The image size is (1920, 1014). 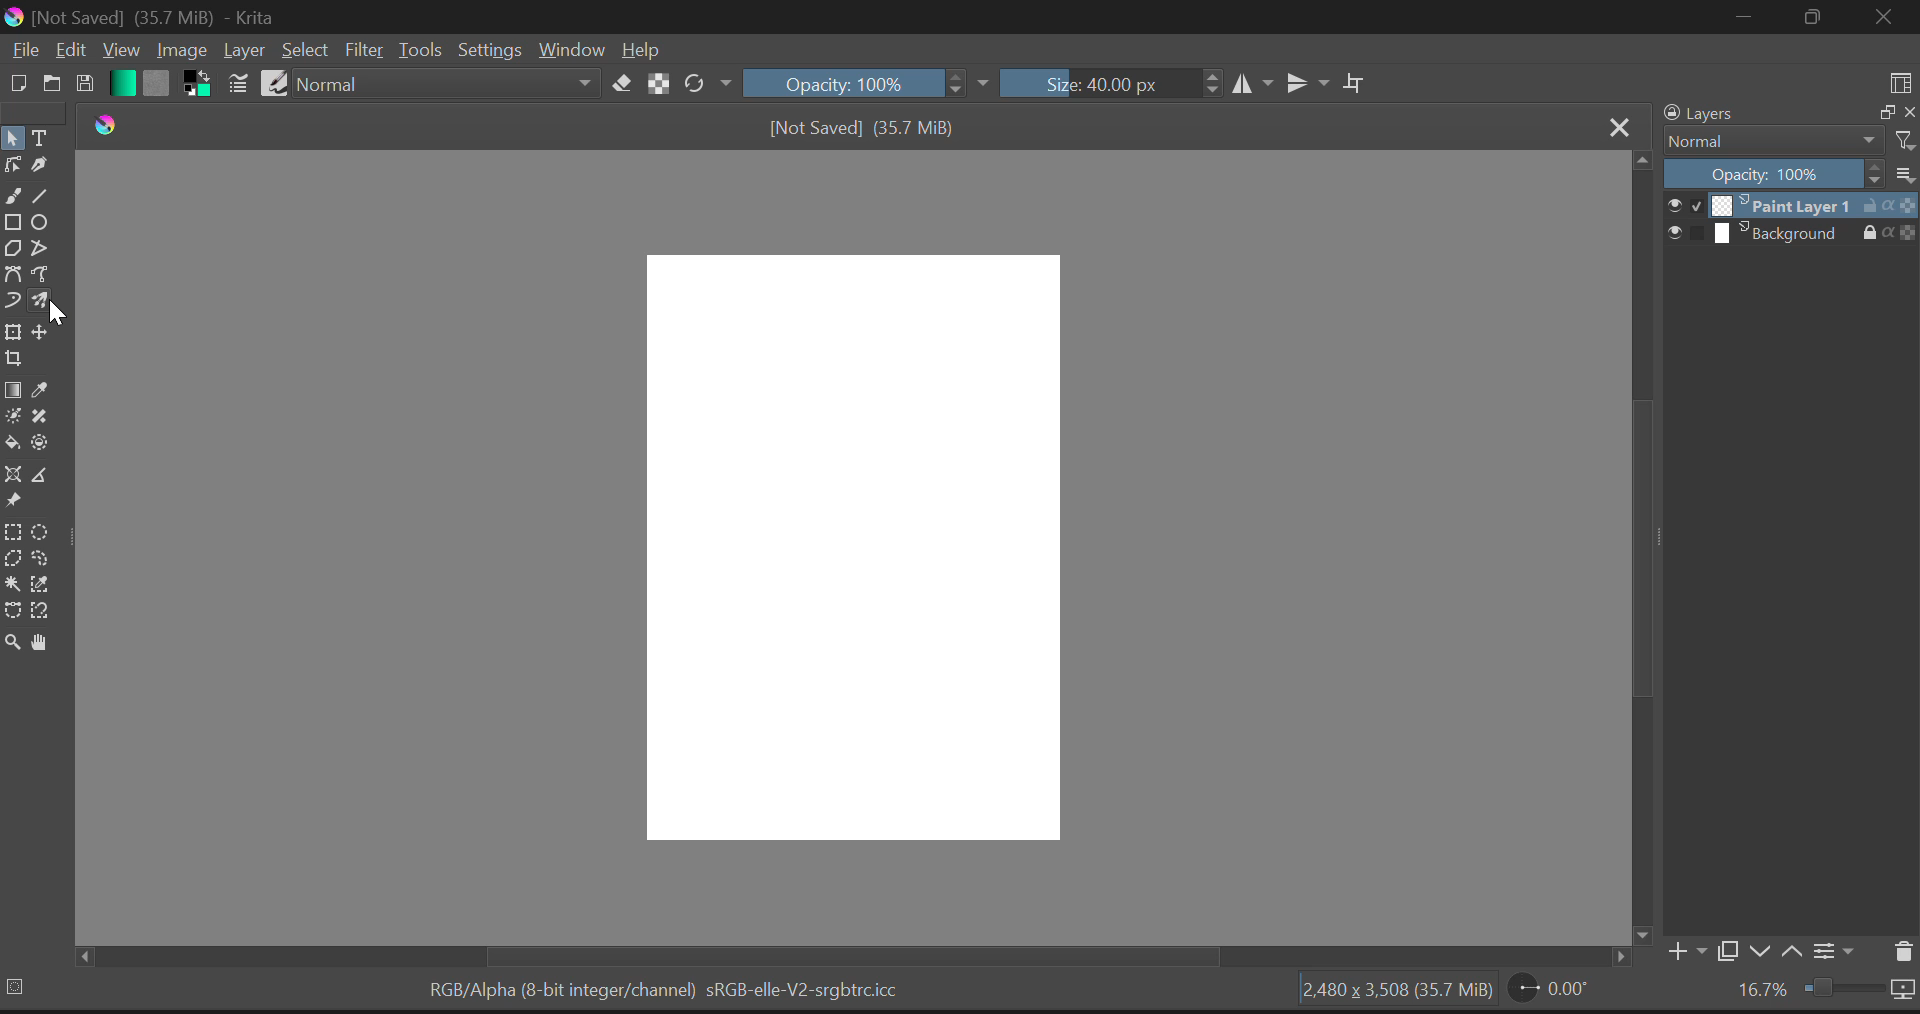 What do you see at coordinates (13, 274) in the screenshot?
I see `Bezier Curve` at bounding box center [13, 274].